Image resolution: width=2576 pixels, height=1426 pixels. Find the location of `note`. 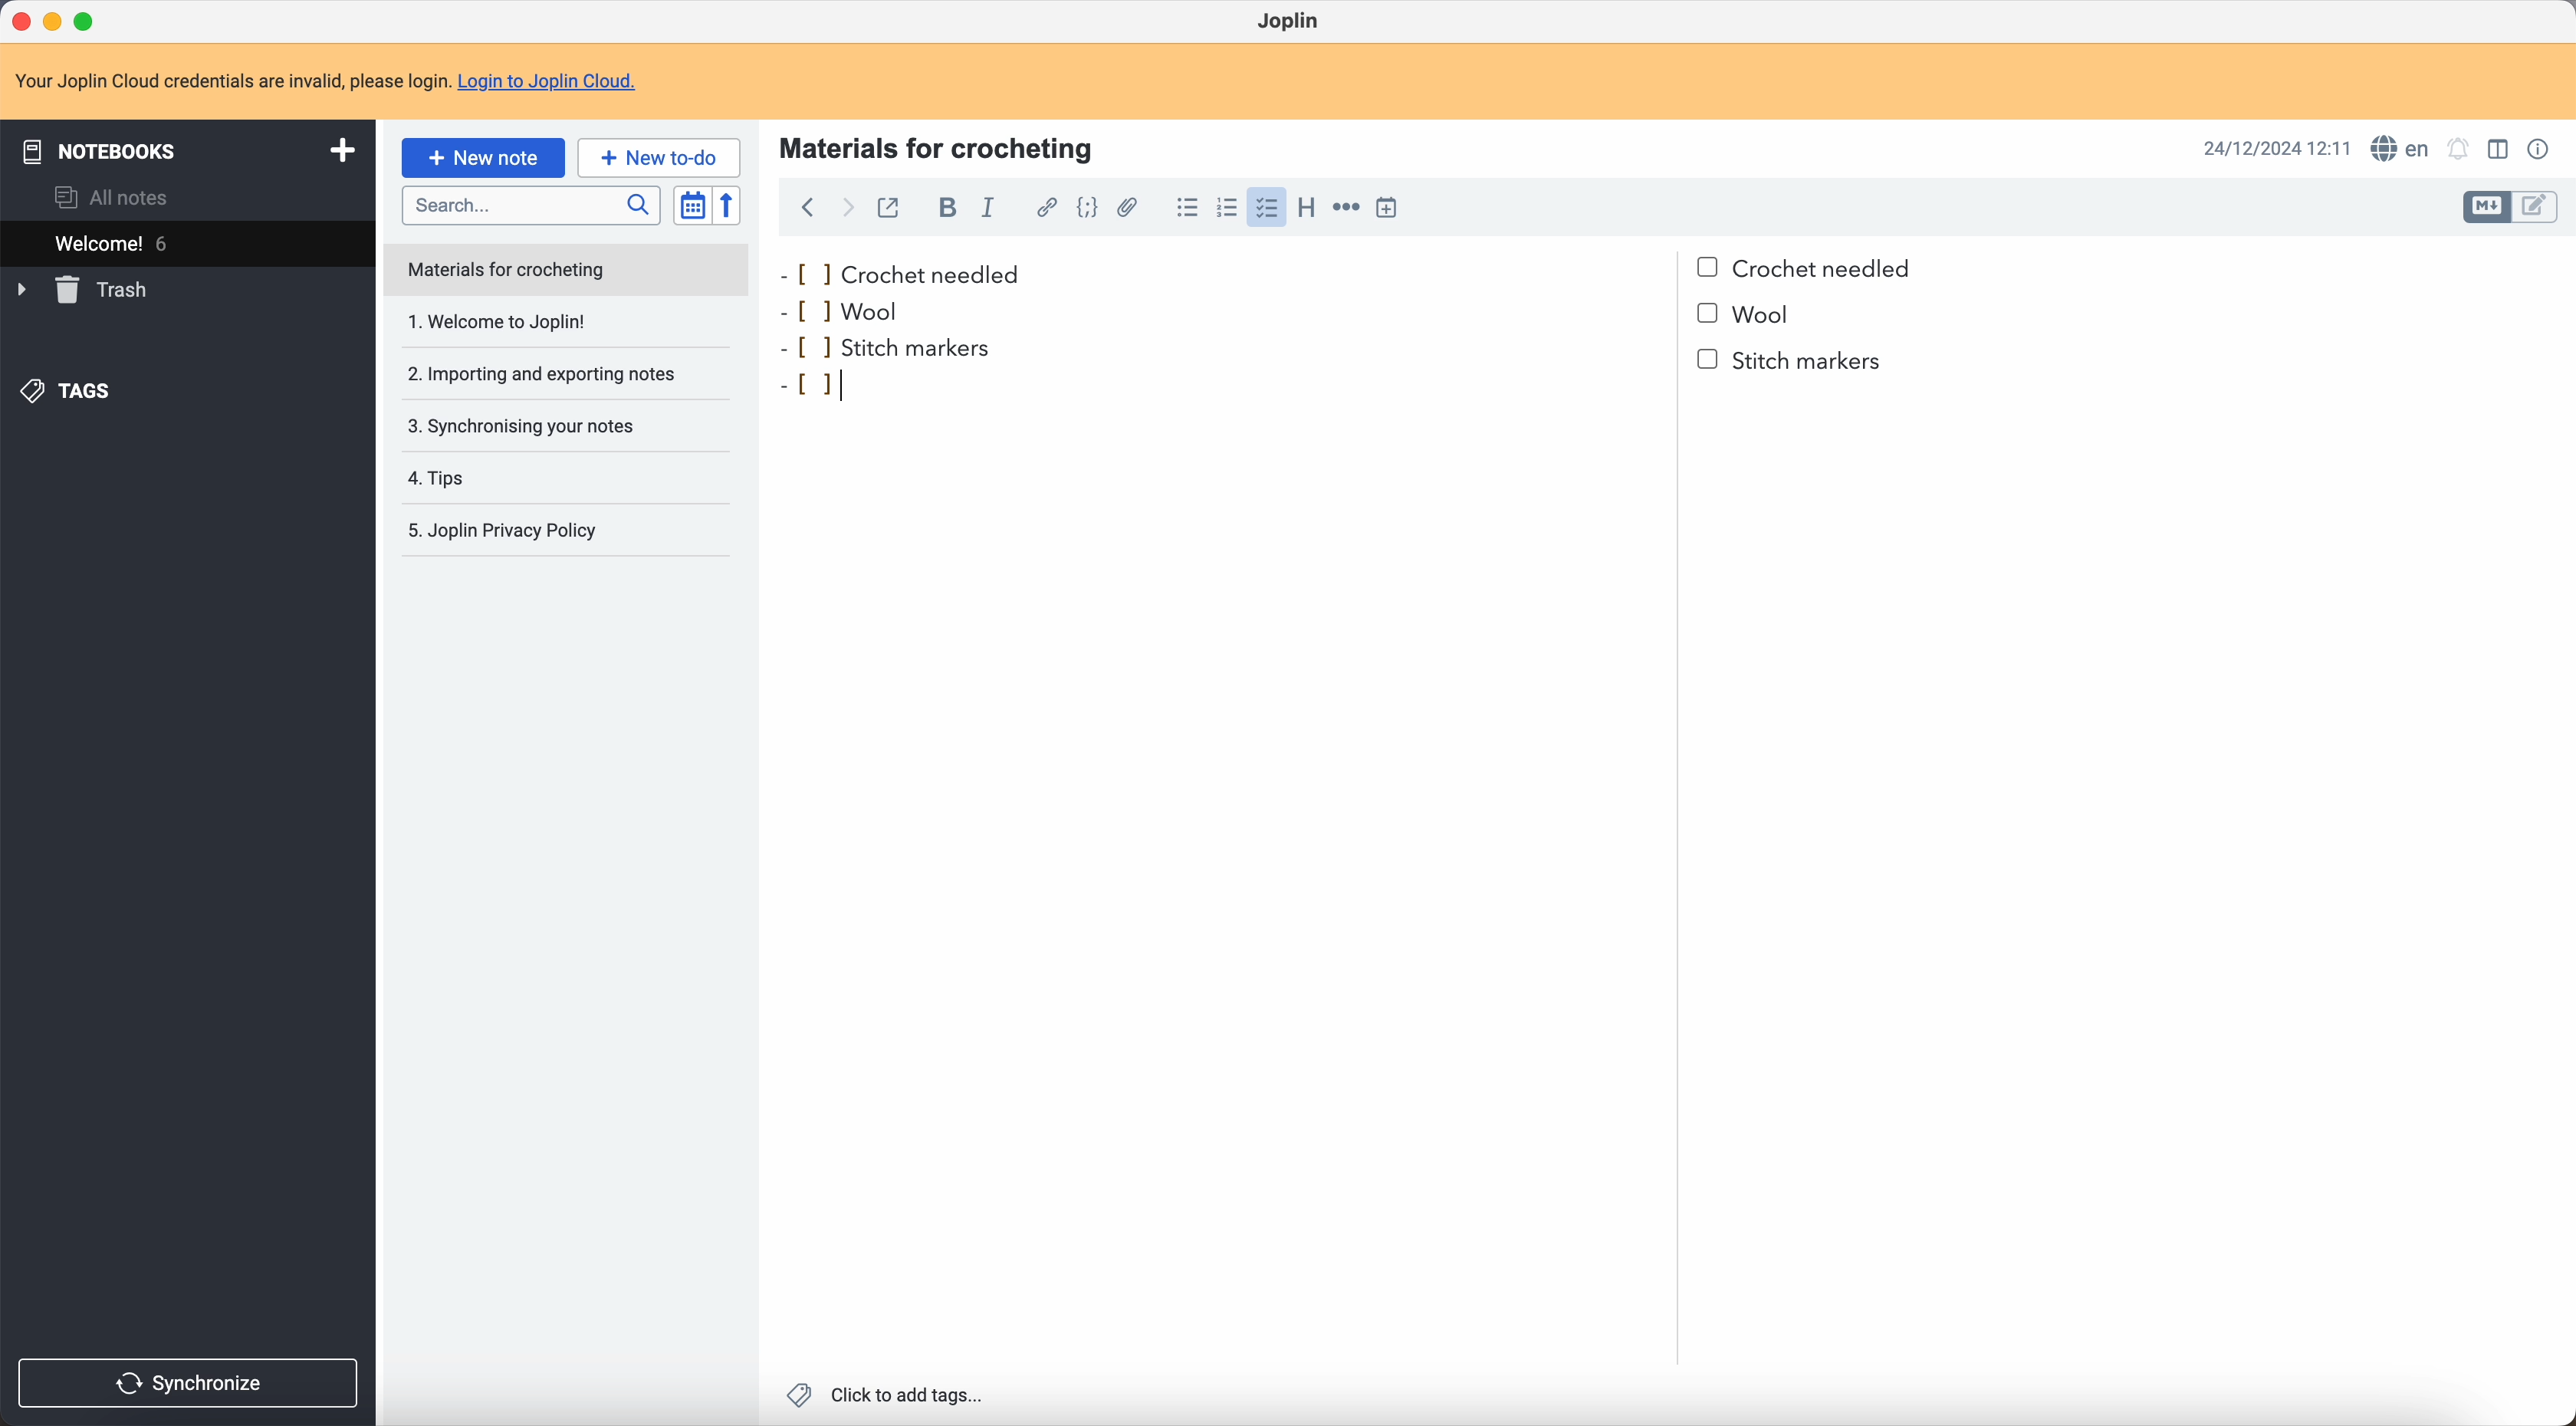

note is located at coordinates (567, 270).